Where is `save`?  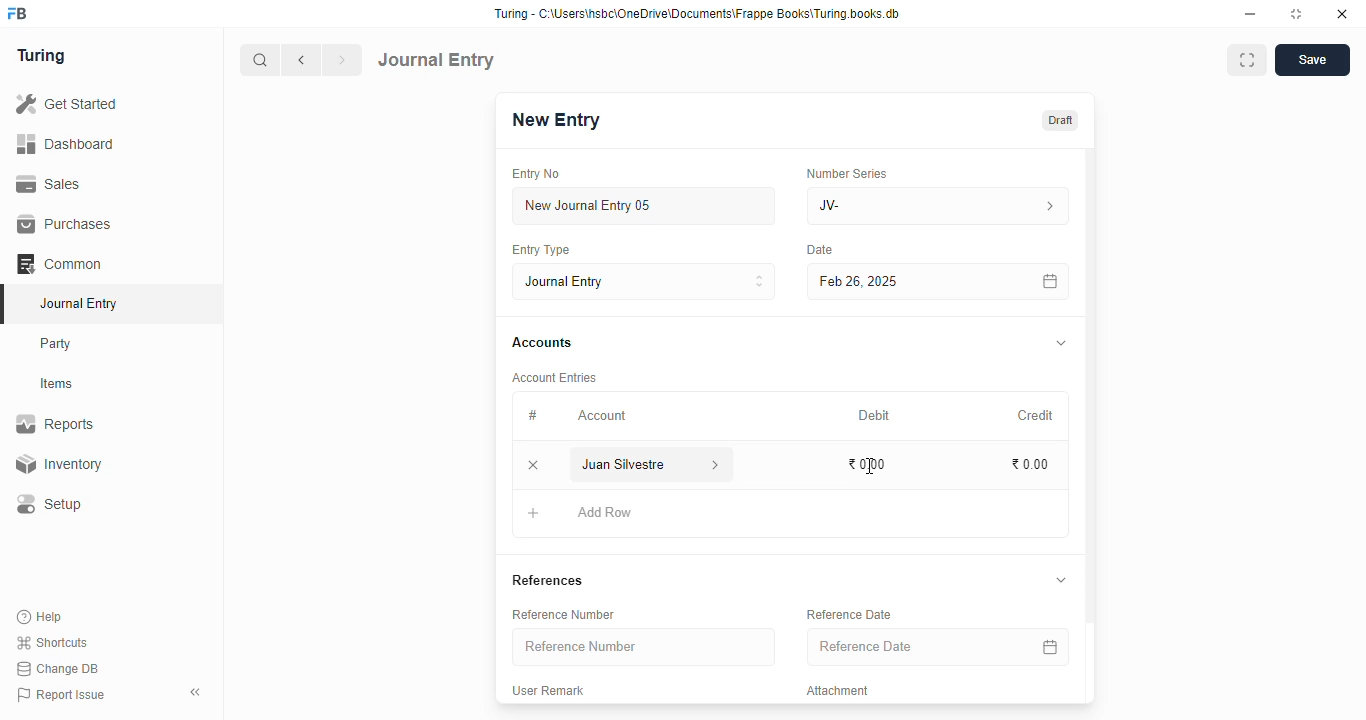
save is located at coordinates (1312, 60).